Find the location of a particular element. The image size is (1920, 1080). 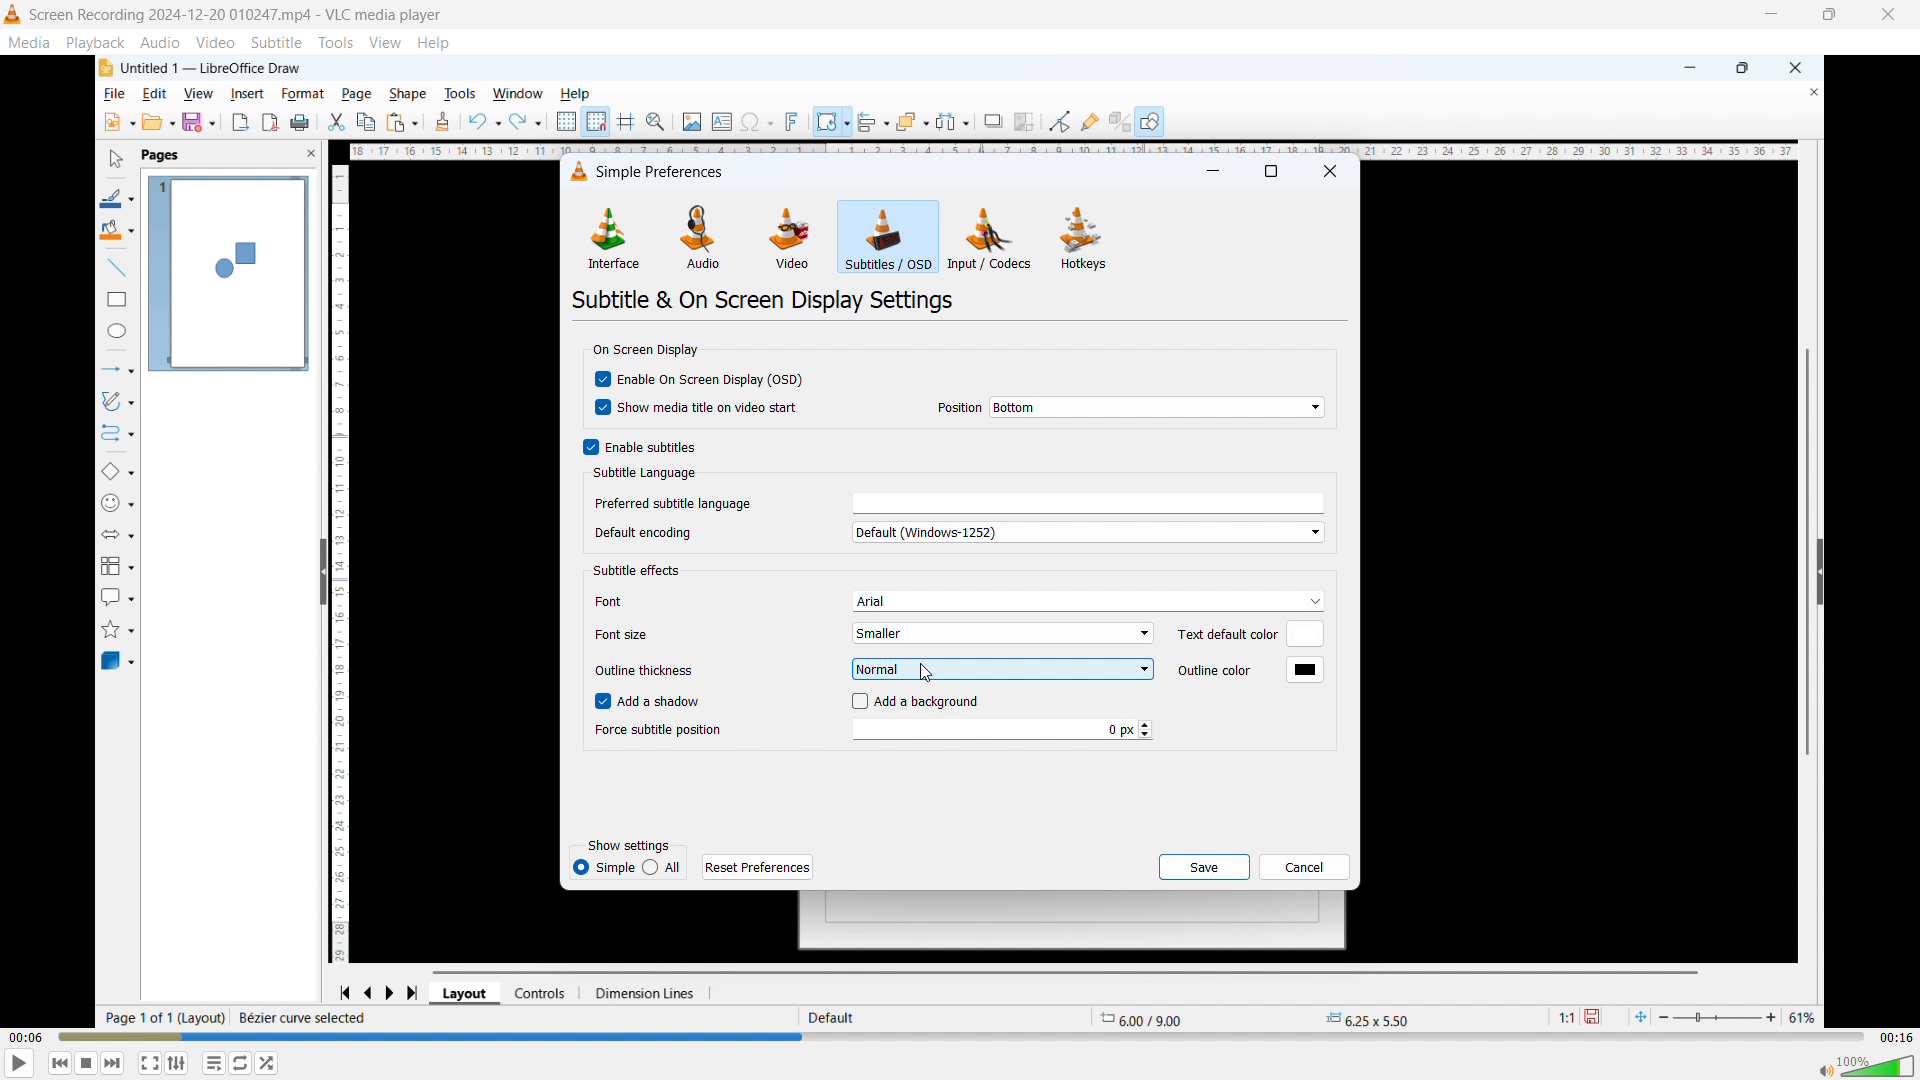

show media title and video start  is located at coordinates (699, 407).